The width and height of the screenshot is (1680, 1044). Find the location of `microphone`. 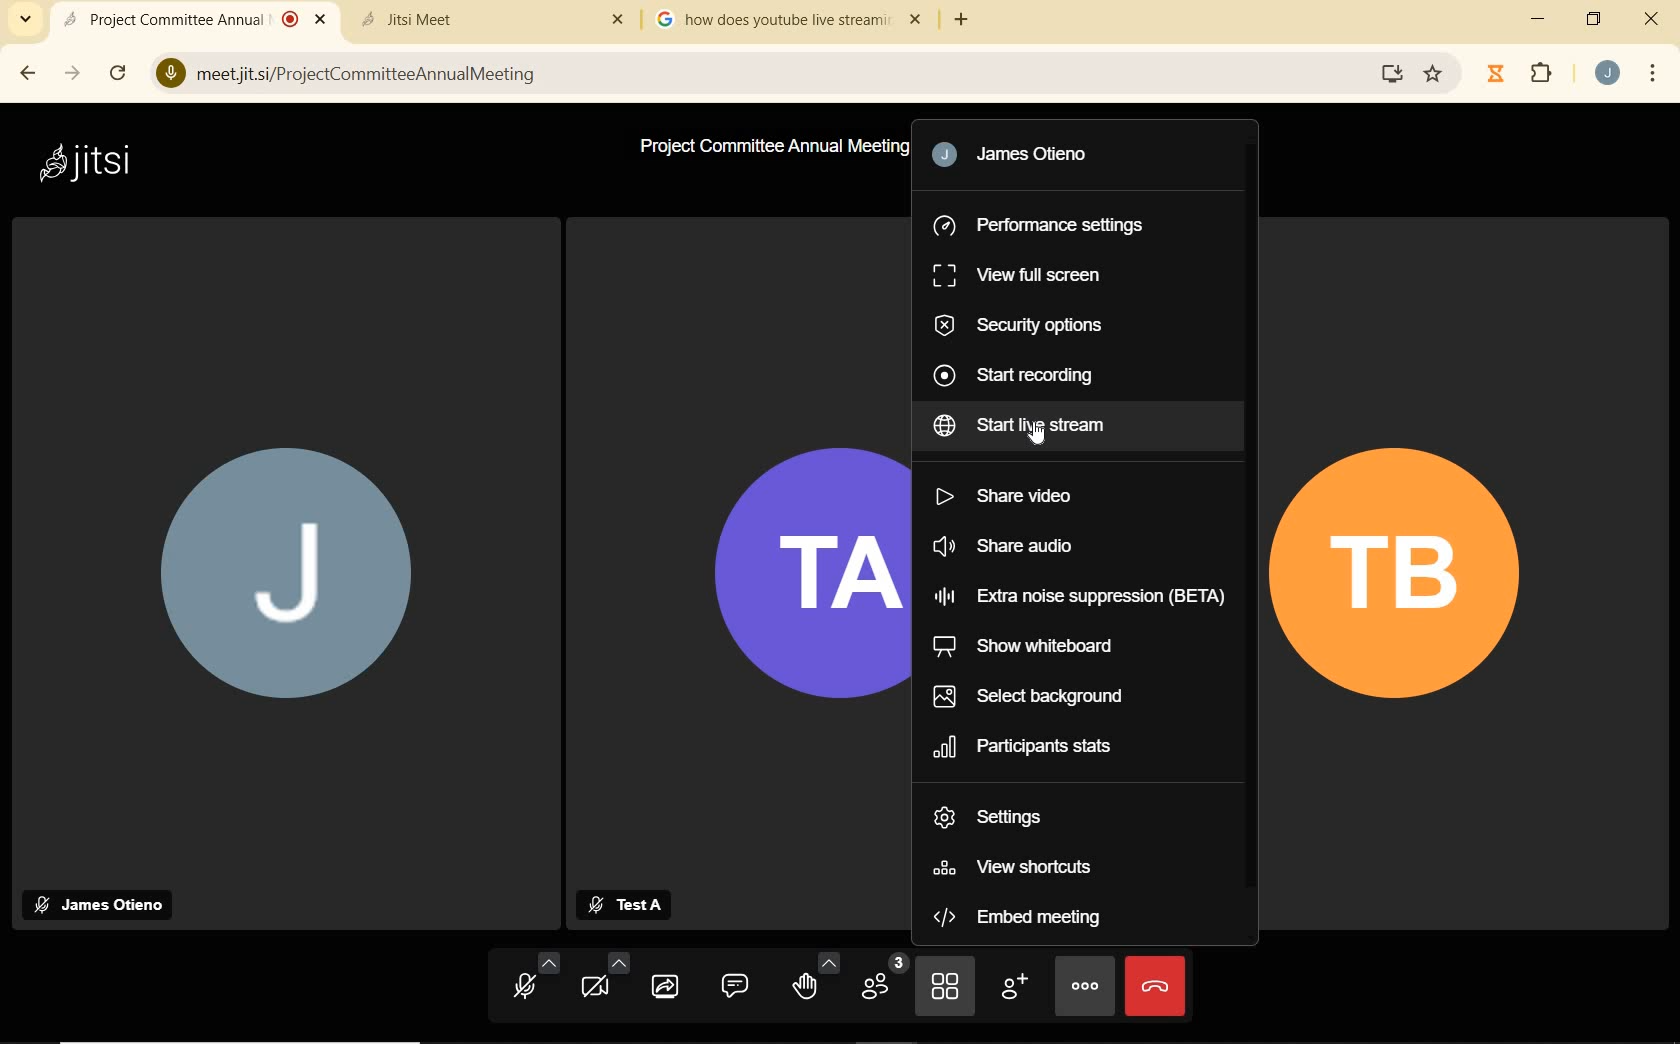

microphone is located at coordinates (536, 980).